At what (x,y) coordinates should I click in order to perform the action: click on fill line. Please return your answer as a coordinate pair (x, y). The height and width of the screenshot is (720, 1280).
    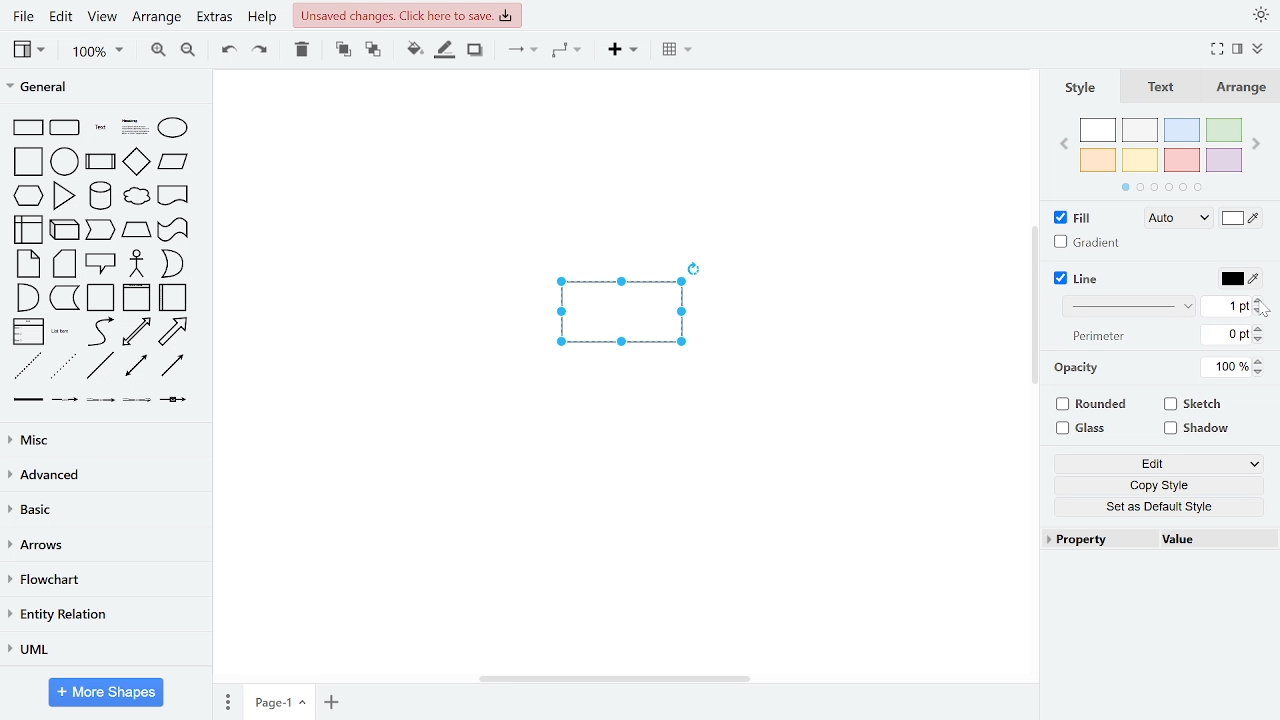
    Looking at the image, I should click on (446, 51).